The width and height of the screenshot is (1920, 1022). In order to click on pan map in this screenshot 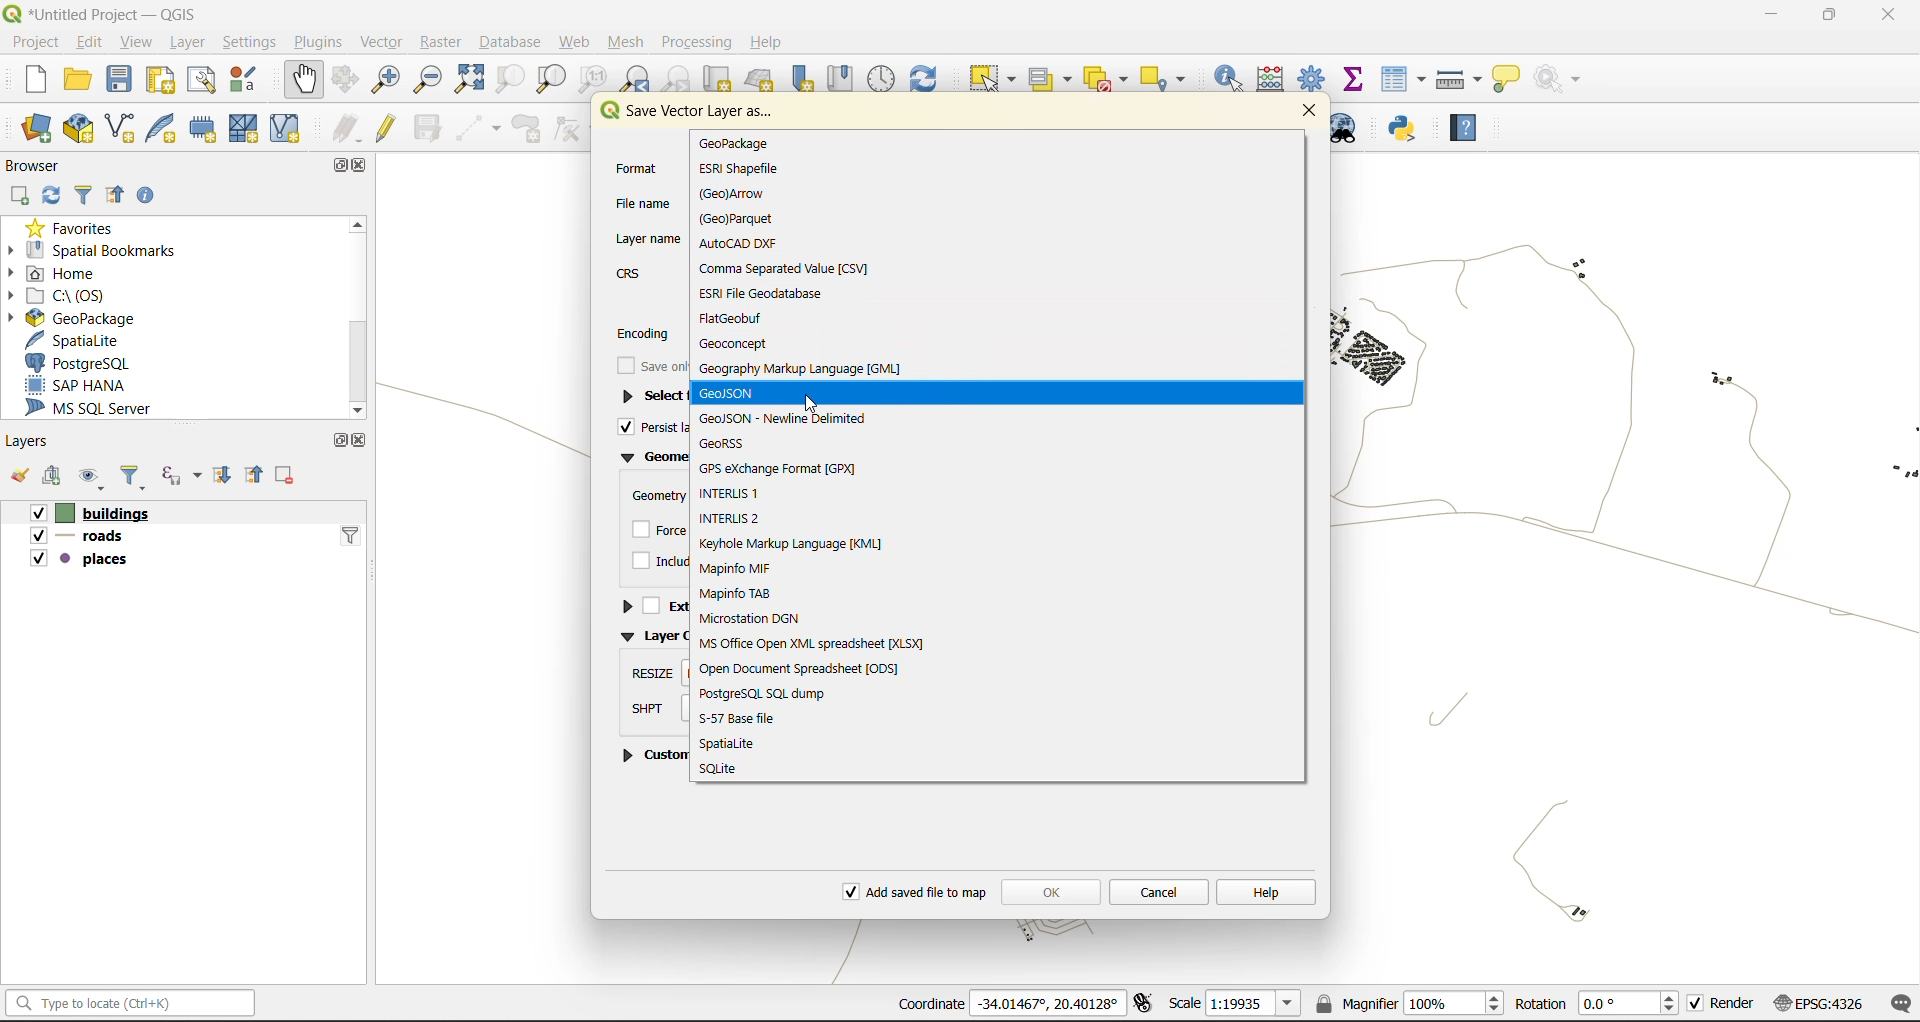, I will do `click(304, 82)`.